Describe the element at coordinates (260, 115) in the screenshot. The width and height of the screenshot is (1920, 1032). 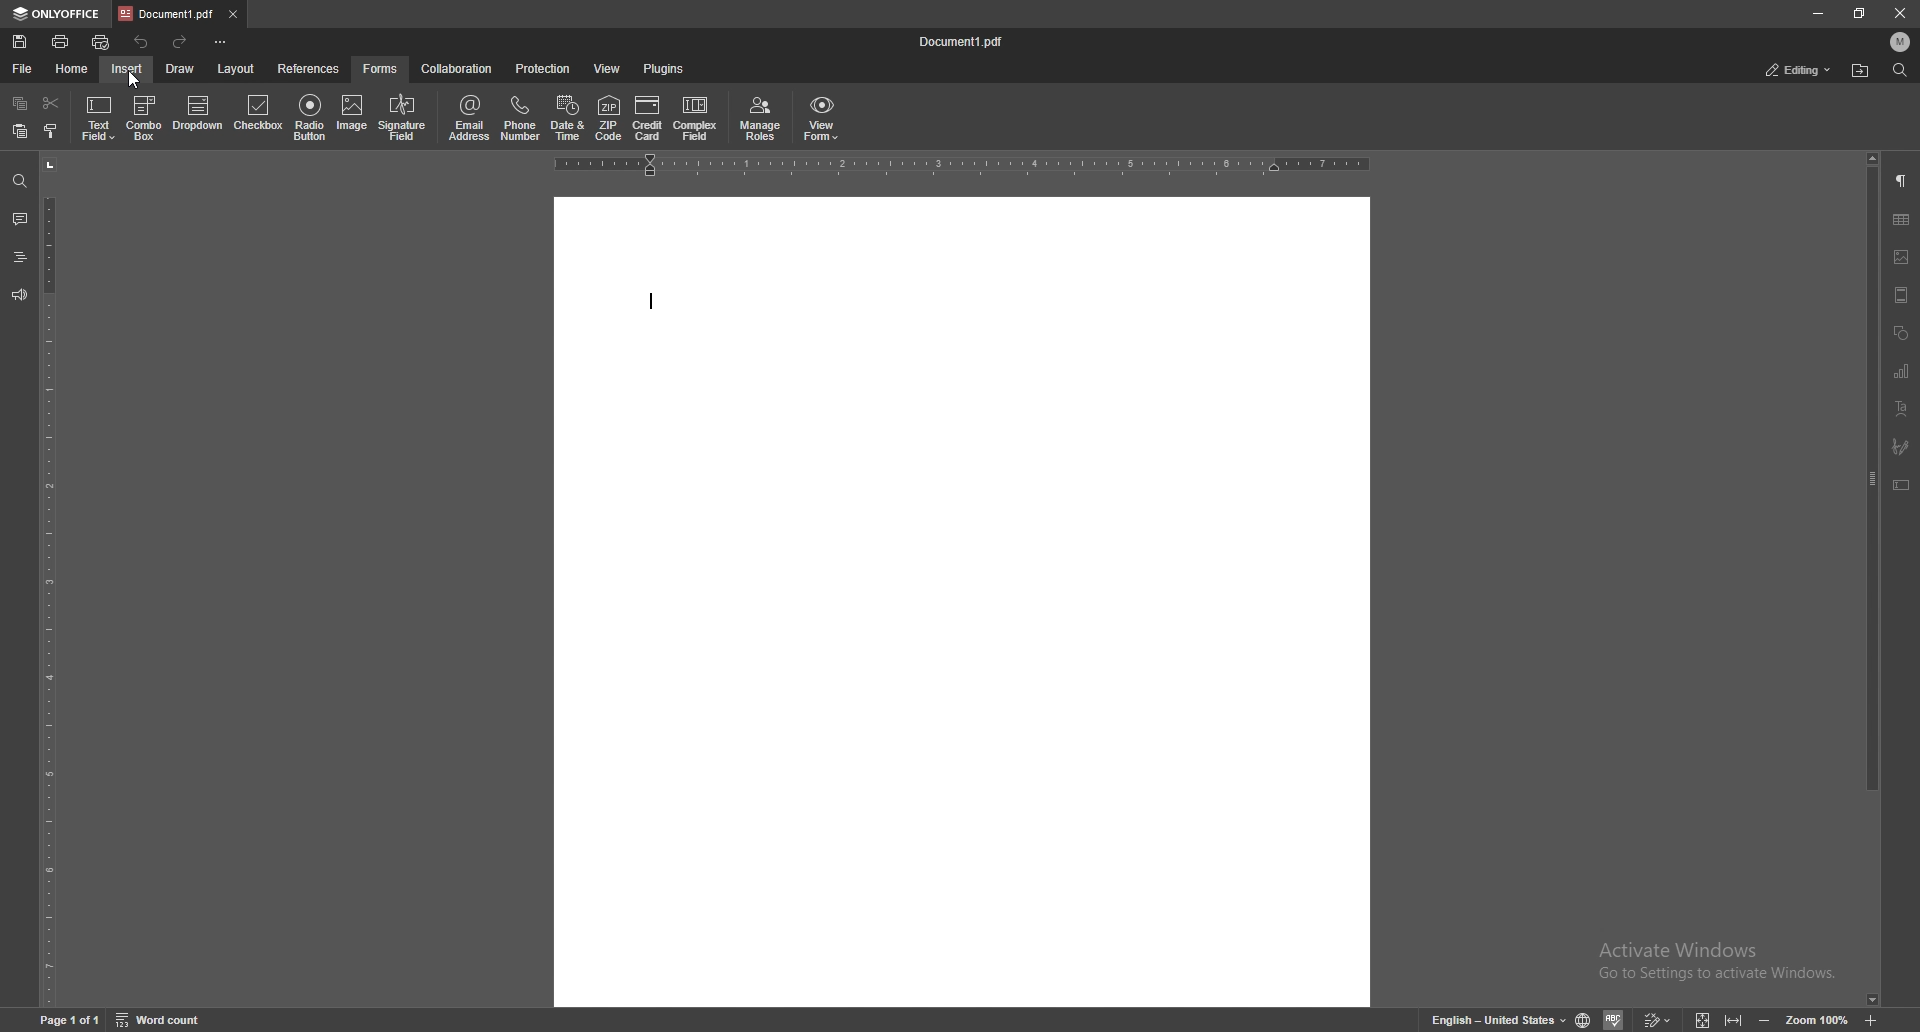
I see `checkbox` at that location.